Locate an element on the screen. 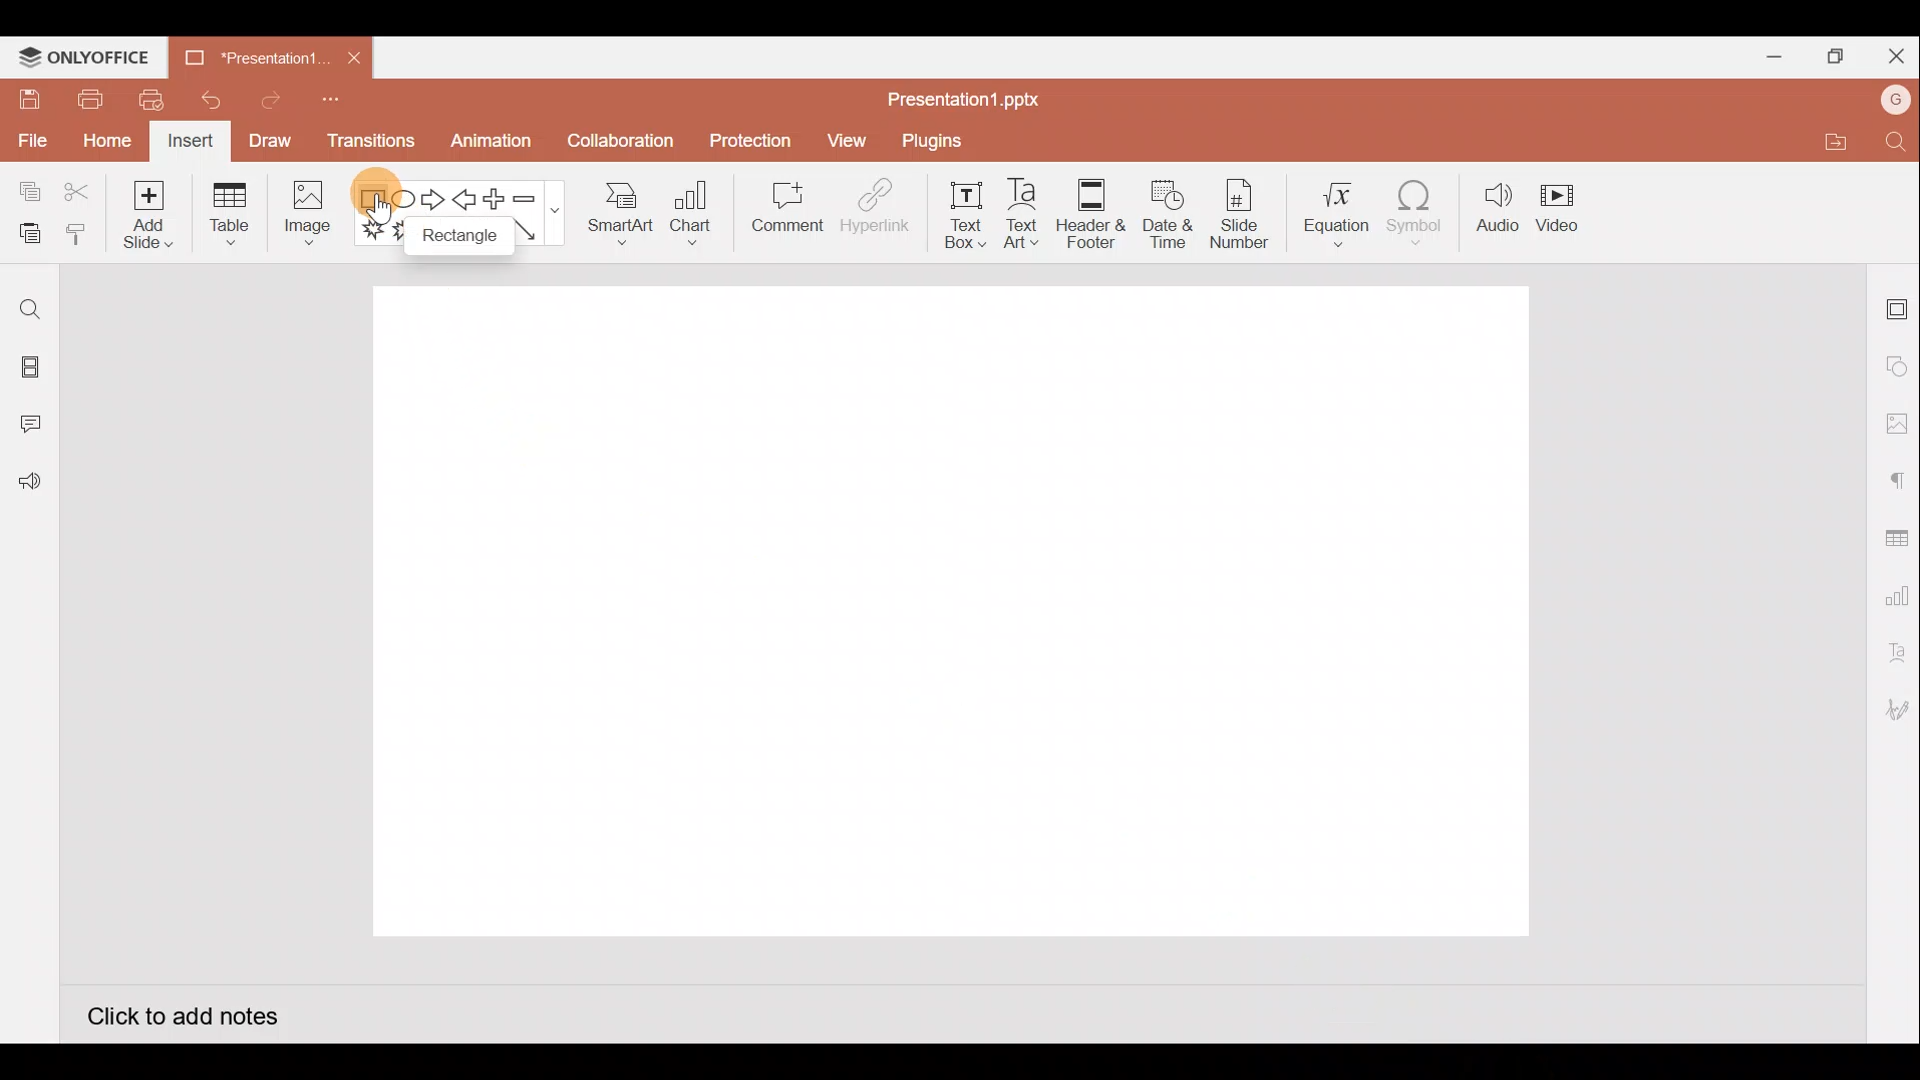 Image resolution: width=1920 pixels, height=1080 pixels. Left arrow is located at coordinates (466, 199).